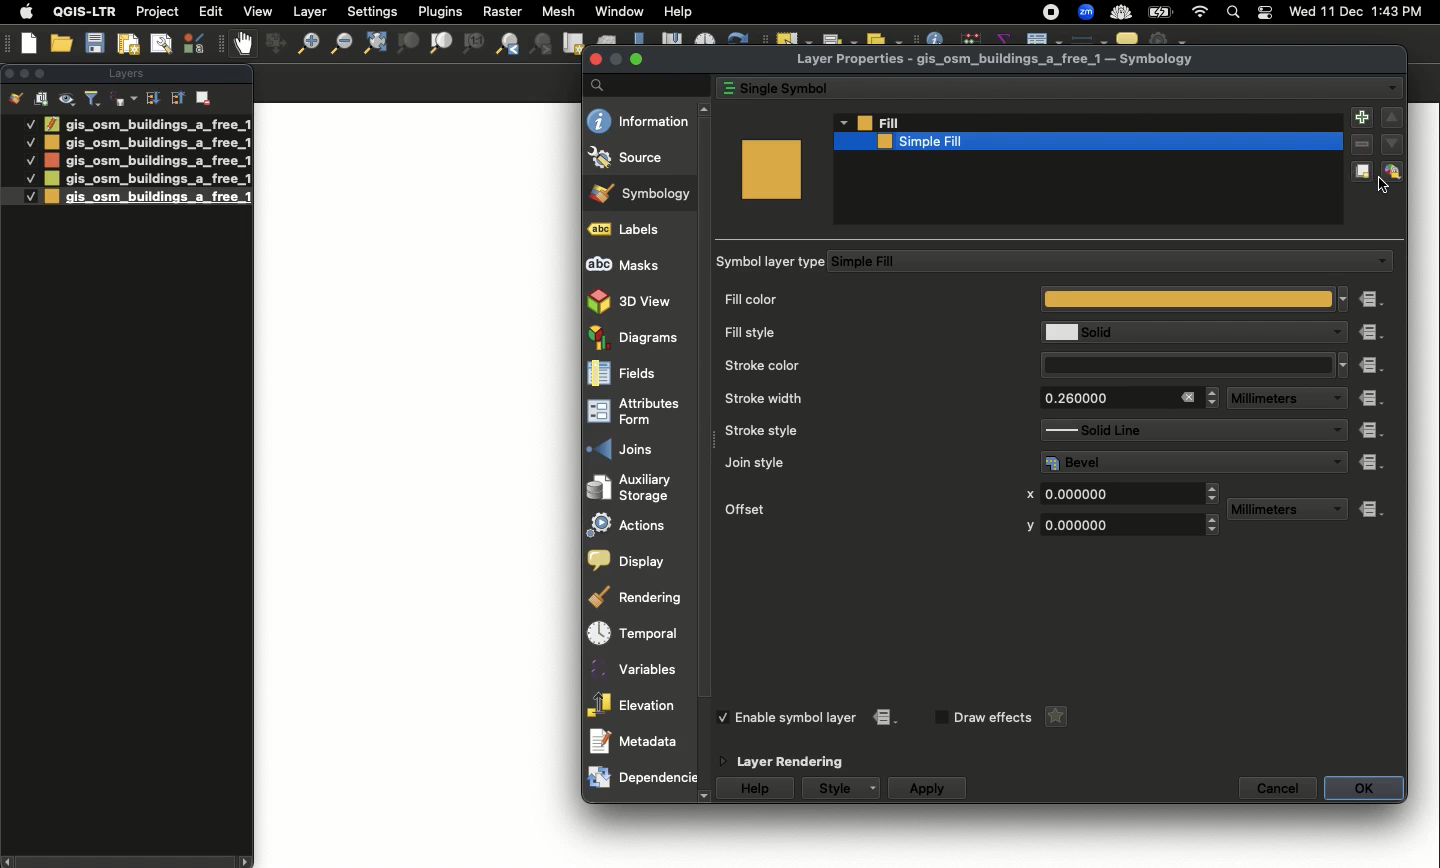 This screenshot has width=1440, height=868. Describe the element at coordinates (926, 787) in the screenshot. I see `Apply` at that location.